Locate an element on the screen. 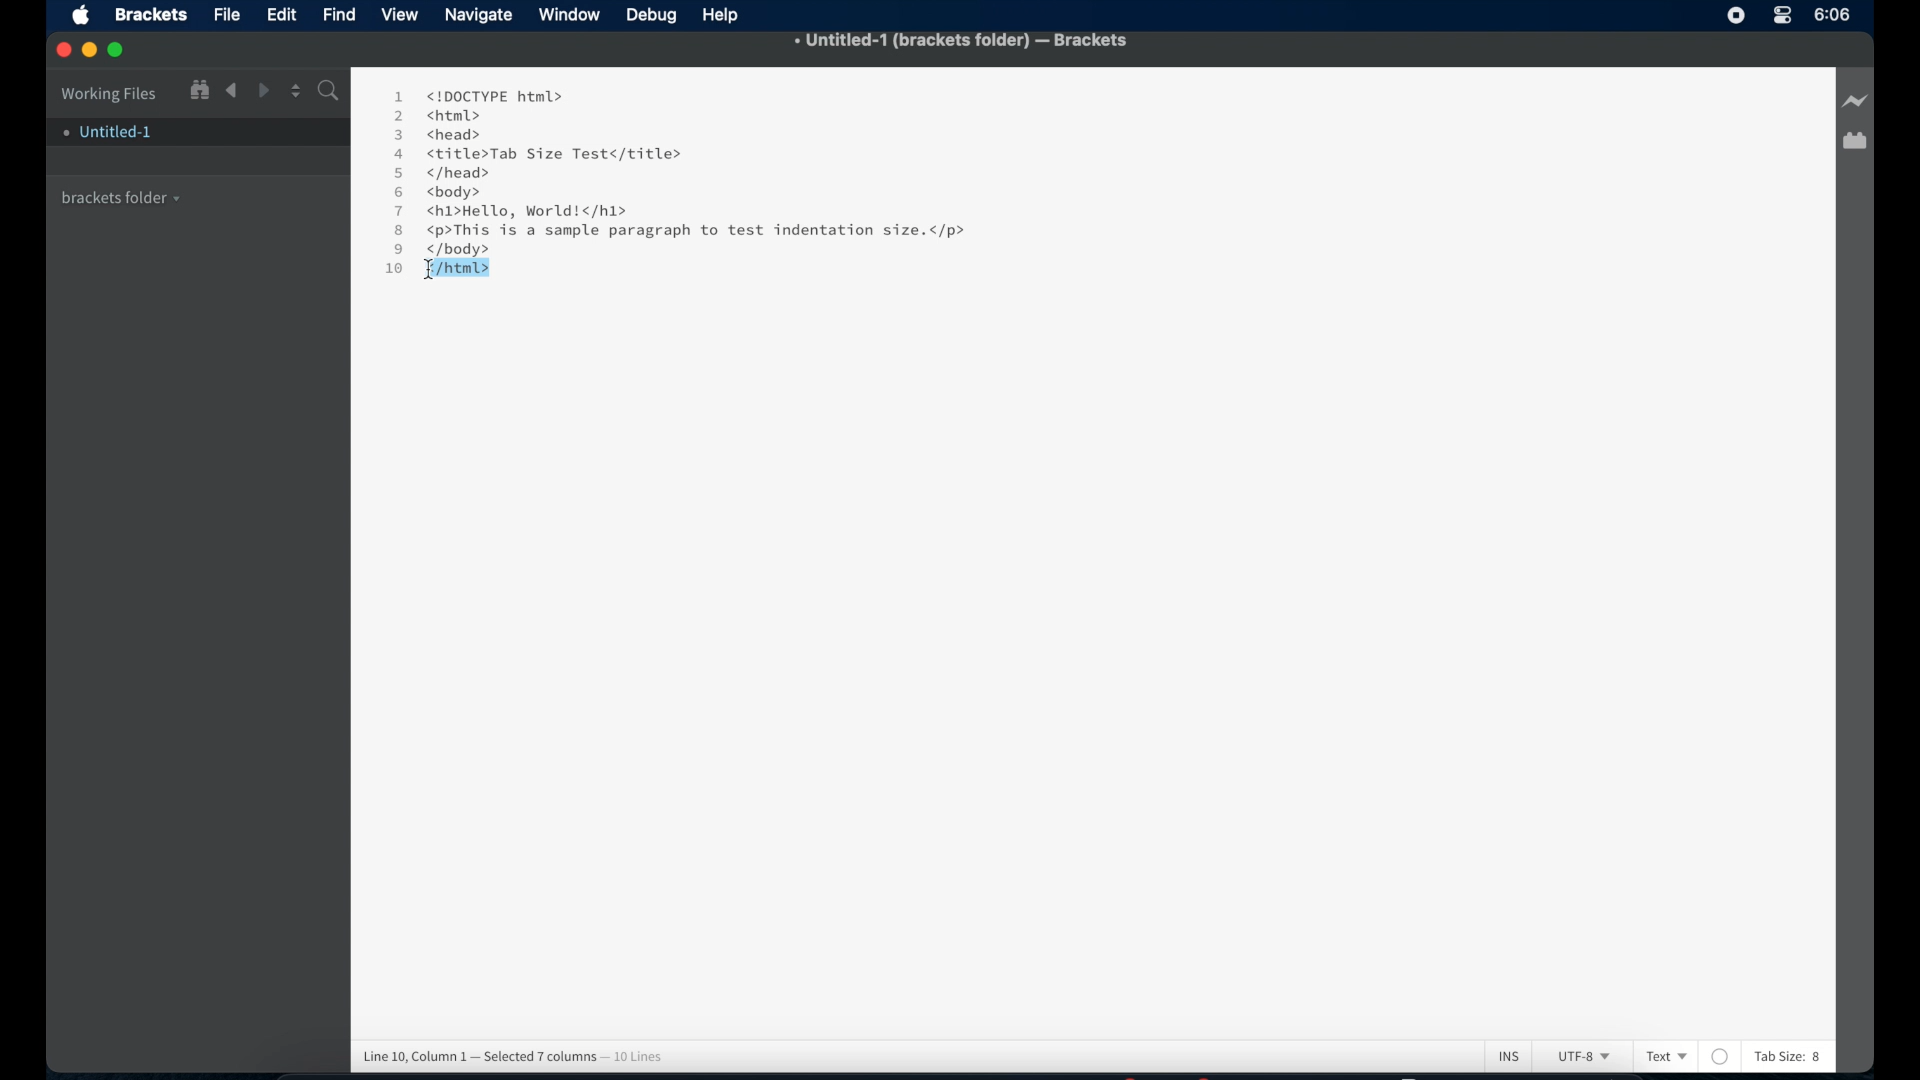 Image resolution: width=1920 pixels, height=1080 pixels. File is located at coordinates (227, 16).